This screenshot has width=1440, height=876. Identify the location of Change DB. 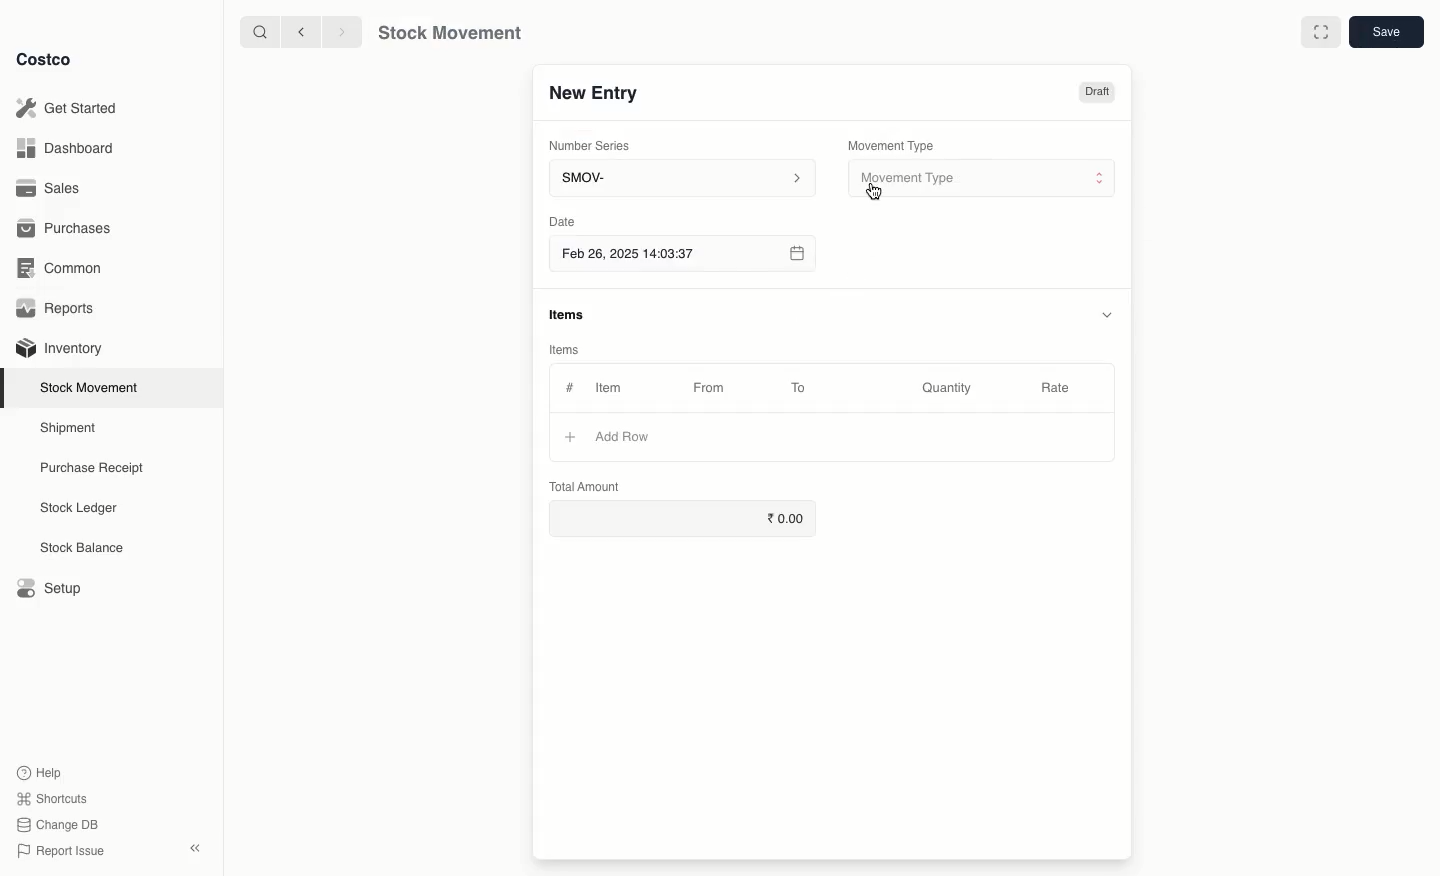
(58, 825).